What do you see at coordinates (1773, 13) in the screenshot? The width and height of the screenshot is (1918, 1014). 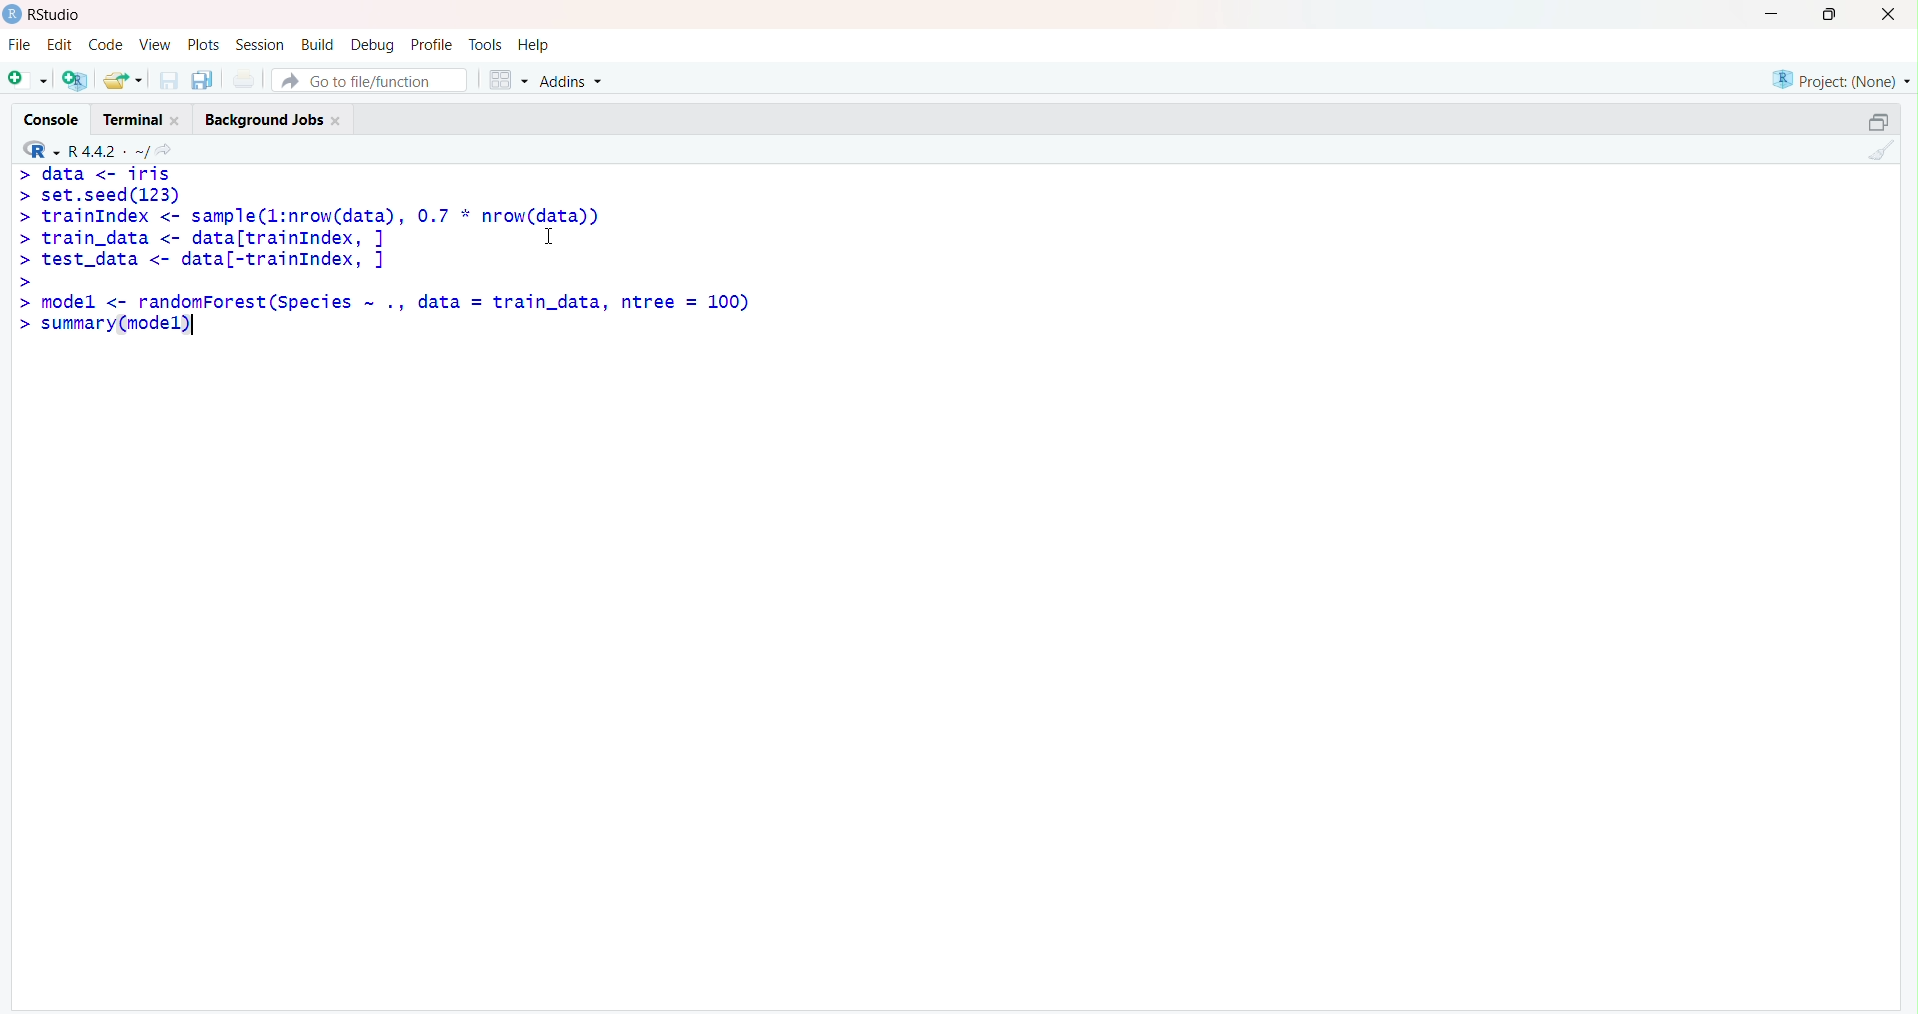 I see `Minimize` at bounding box center [1773, 13].